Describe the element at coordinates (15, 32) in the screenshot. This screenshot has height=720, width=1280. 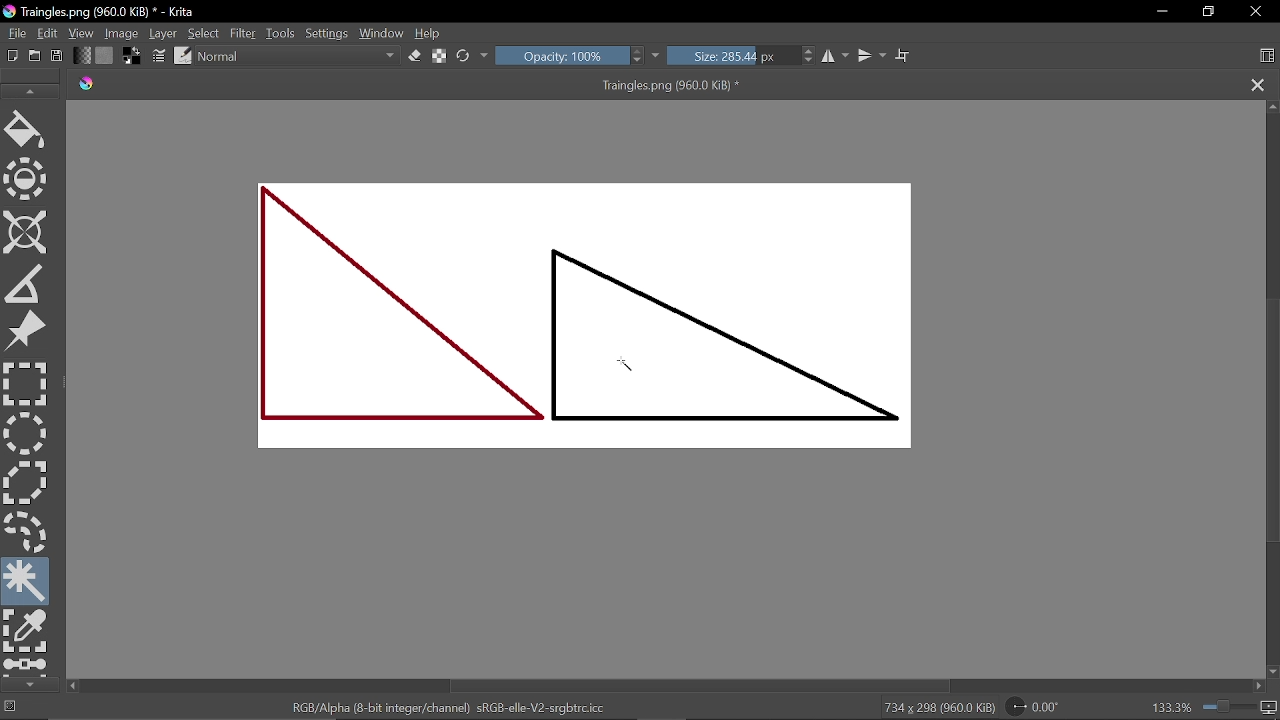
I see `File` at that location.